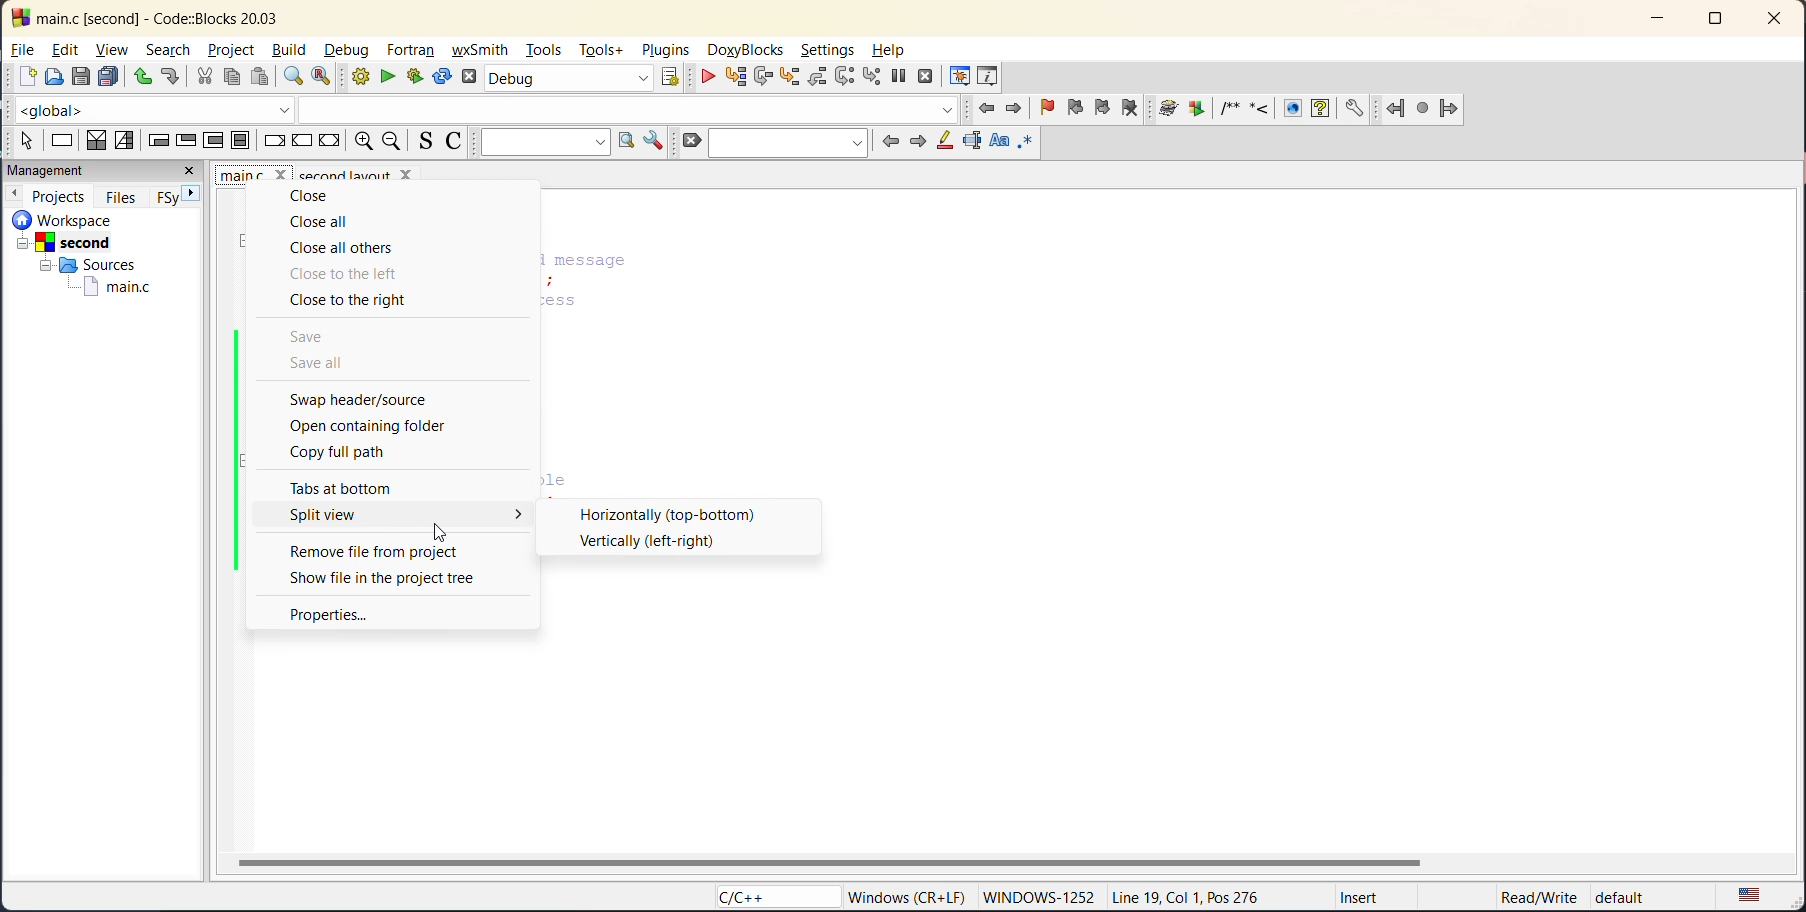 The height and width of the screenshot is (912, 1806). Describe the element at coordinates (353, 488) in the screenshot. I see `tabs at bottom` at that location.